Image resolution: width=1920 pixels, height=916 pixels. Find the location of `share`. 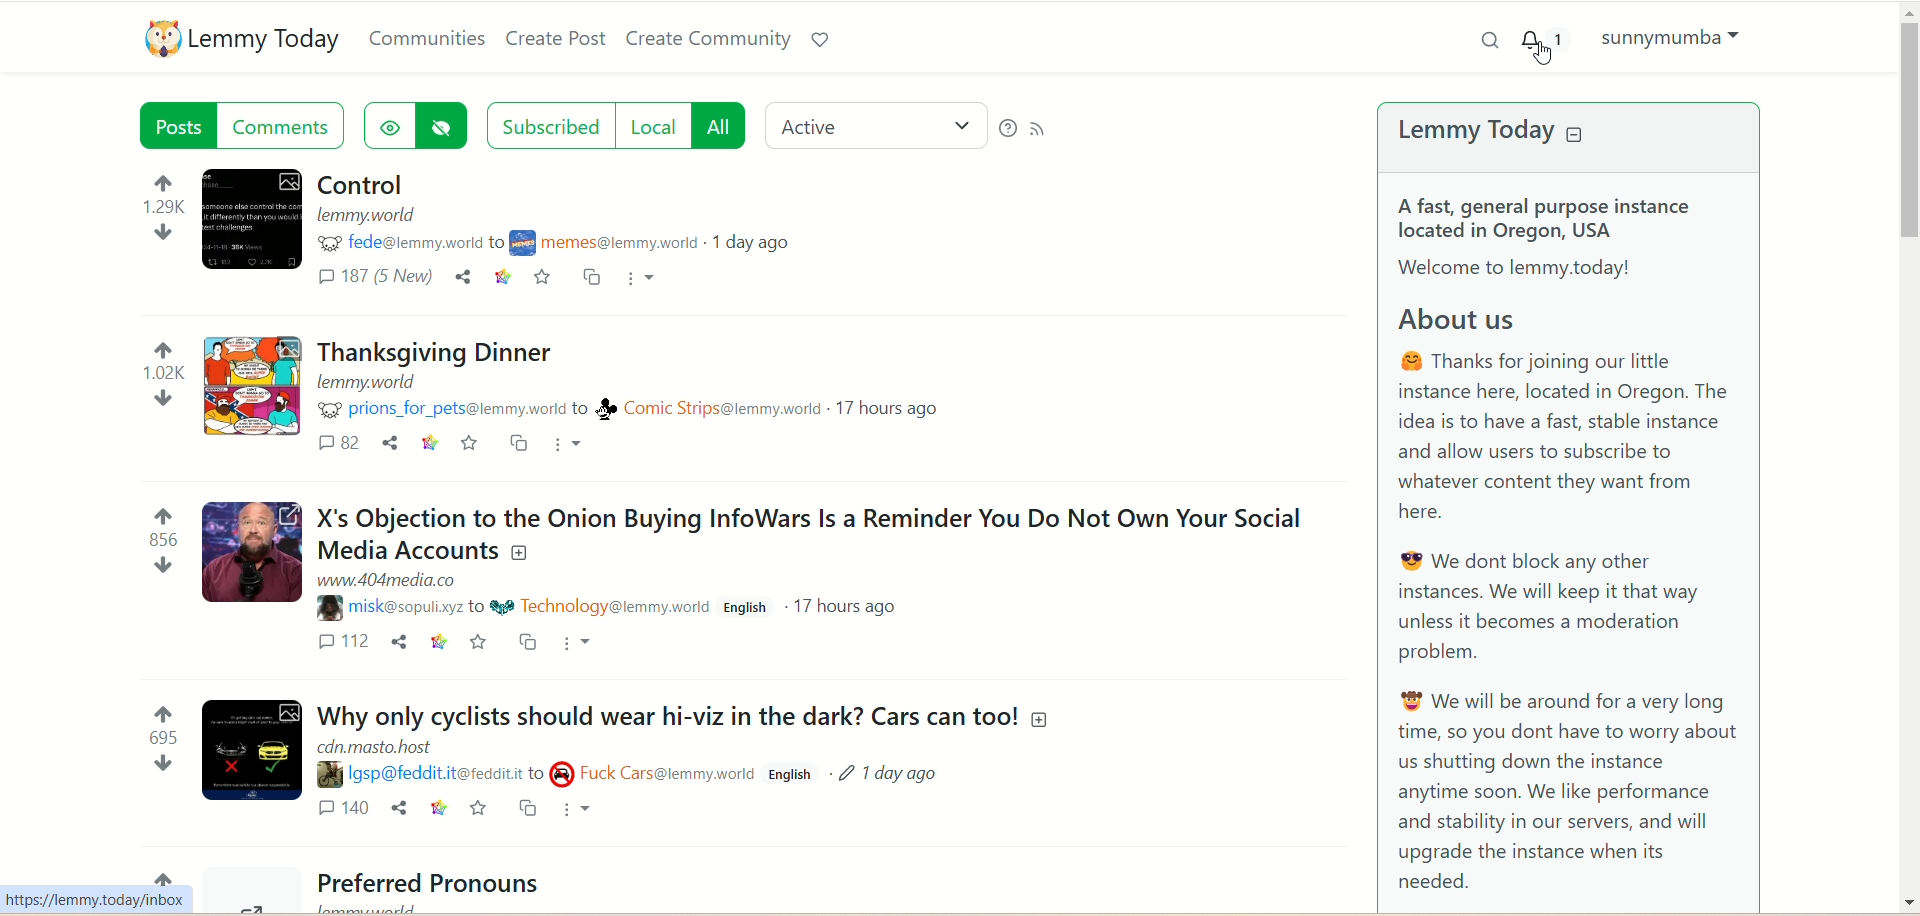

share is located at coordinates (401, 813).